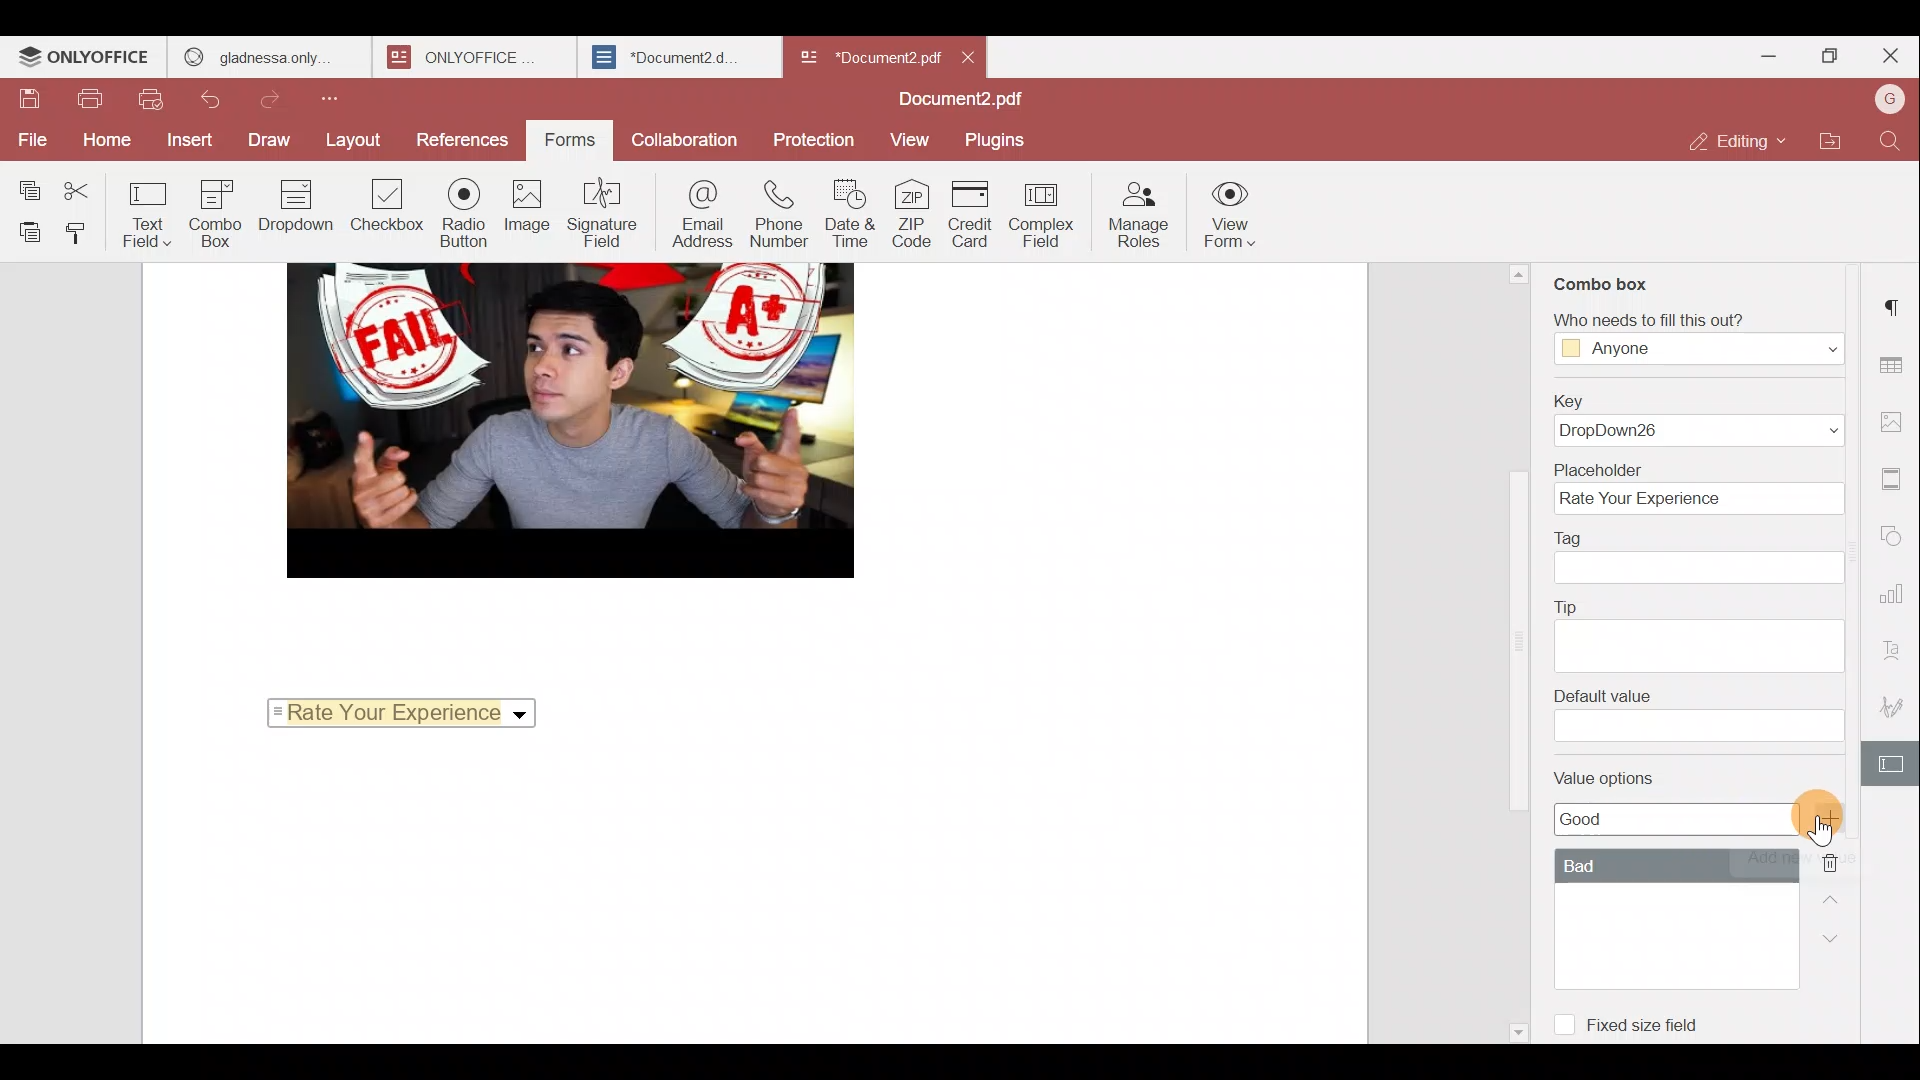 Image resolution: width=1920 pixels, height=1080 pixels. Describe the element at coordinates (569, 420) in the screenshot. I see `image` at that location.